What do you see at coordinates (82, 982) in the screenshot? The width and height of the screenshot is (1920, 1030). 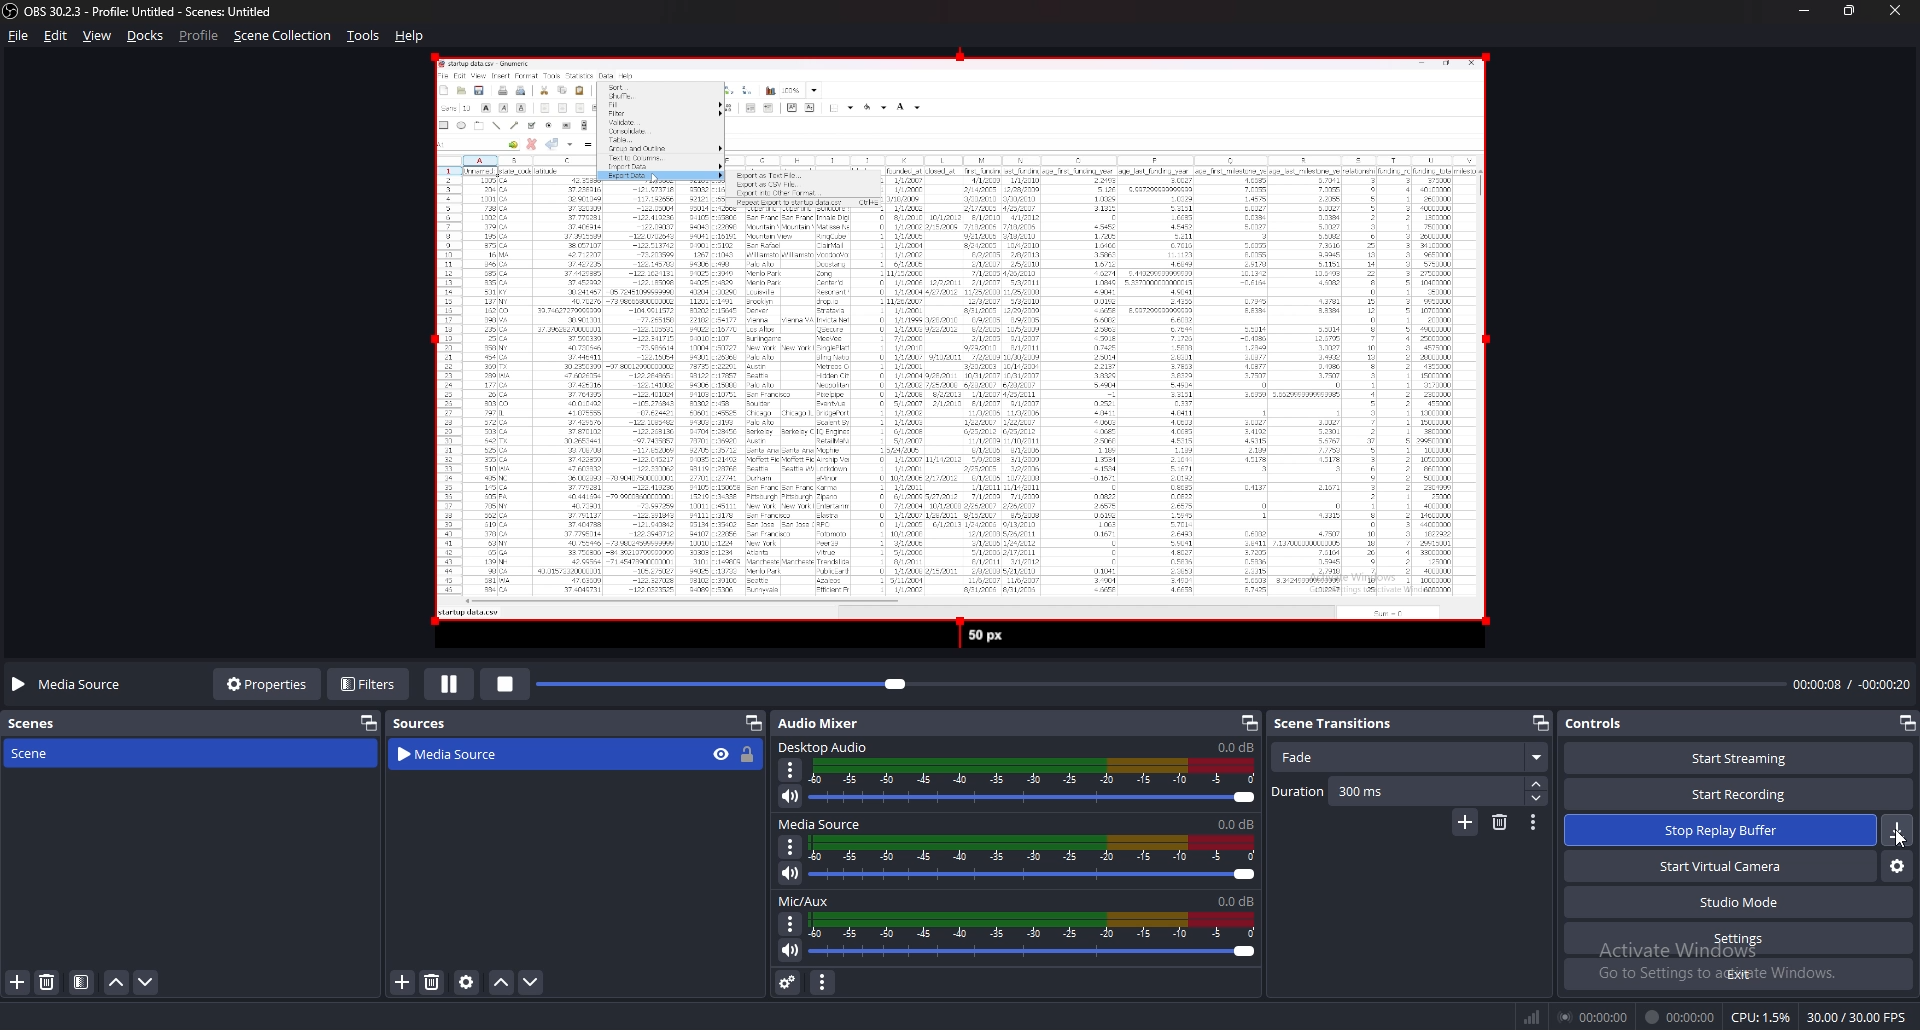 I see `filter` at bounding box center [82, 982].